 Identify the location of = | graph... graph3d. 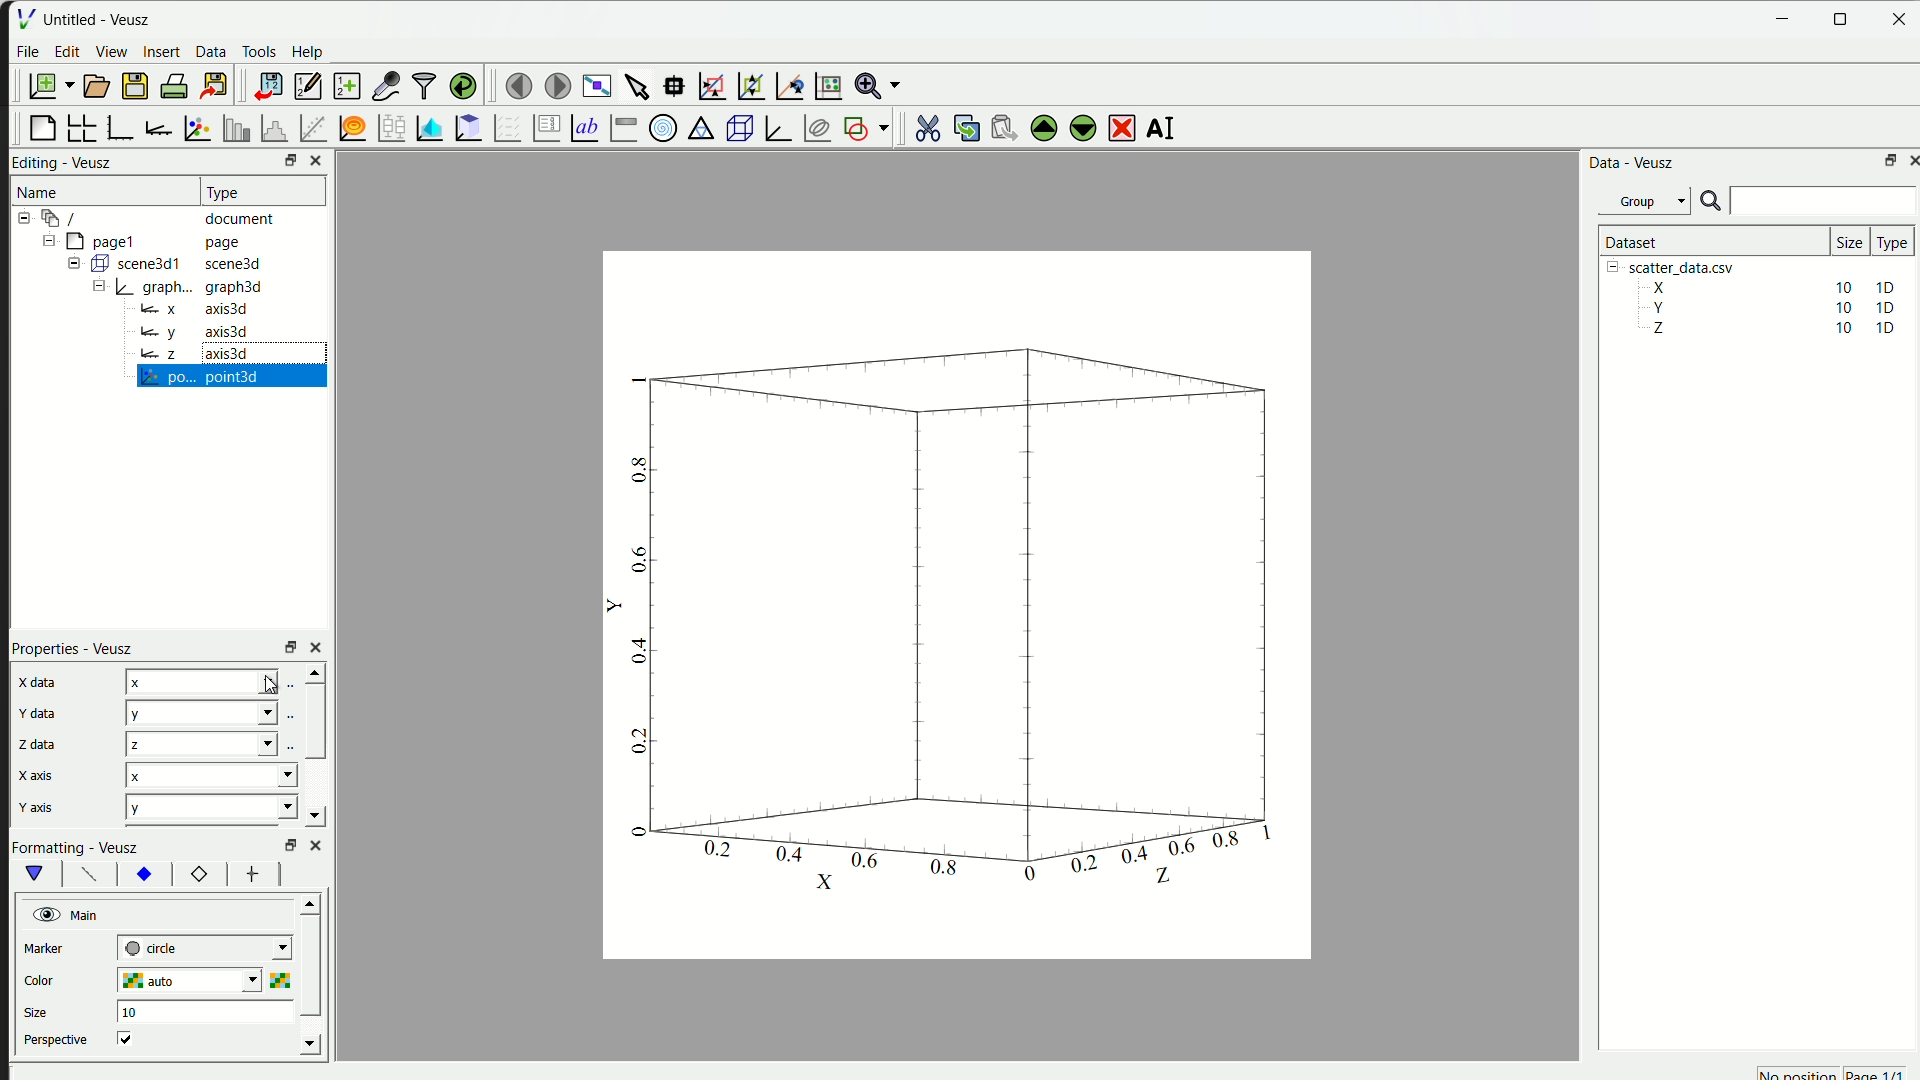
(187, 288).